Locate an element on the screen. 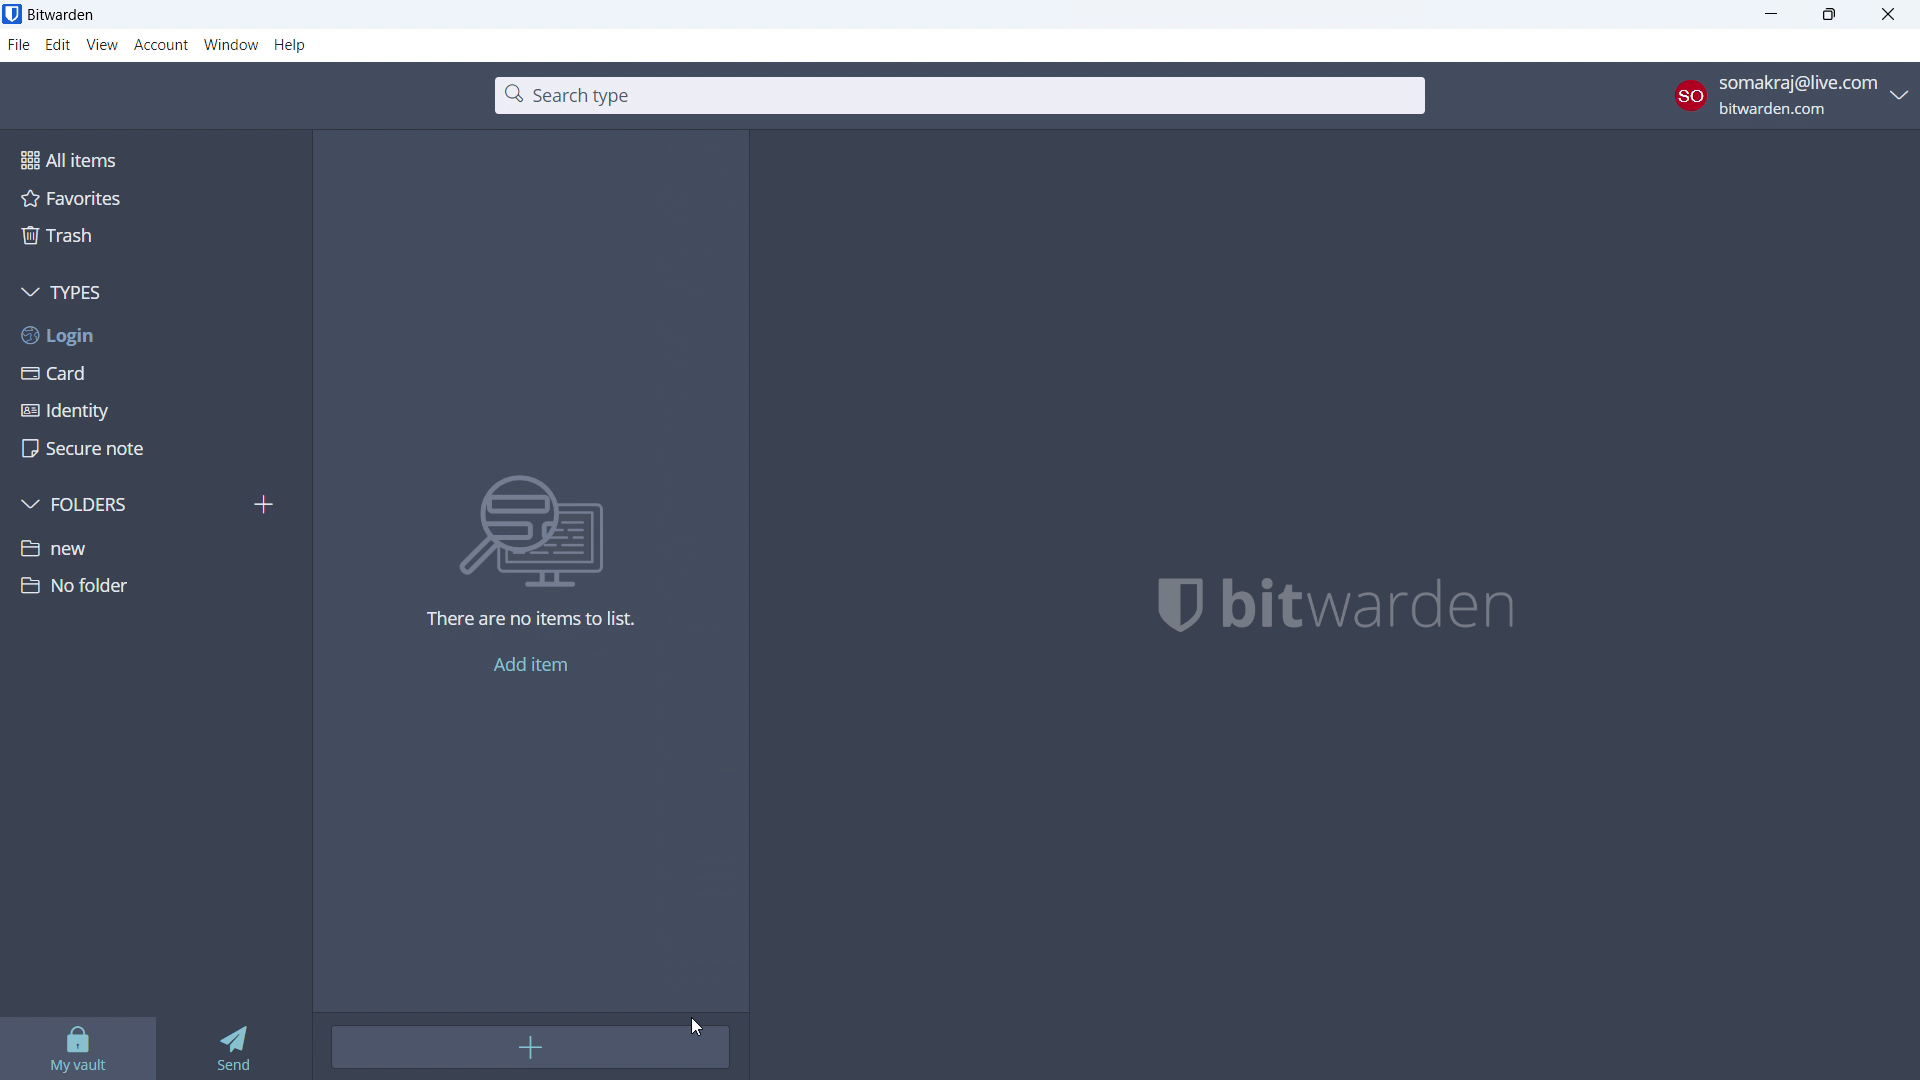  bitwarden  is located at coordinates (1396, 606).